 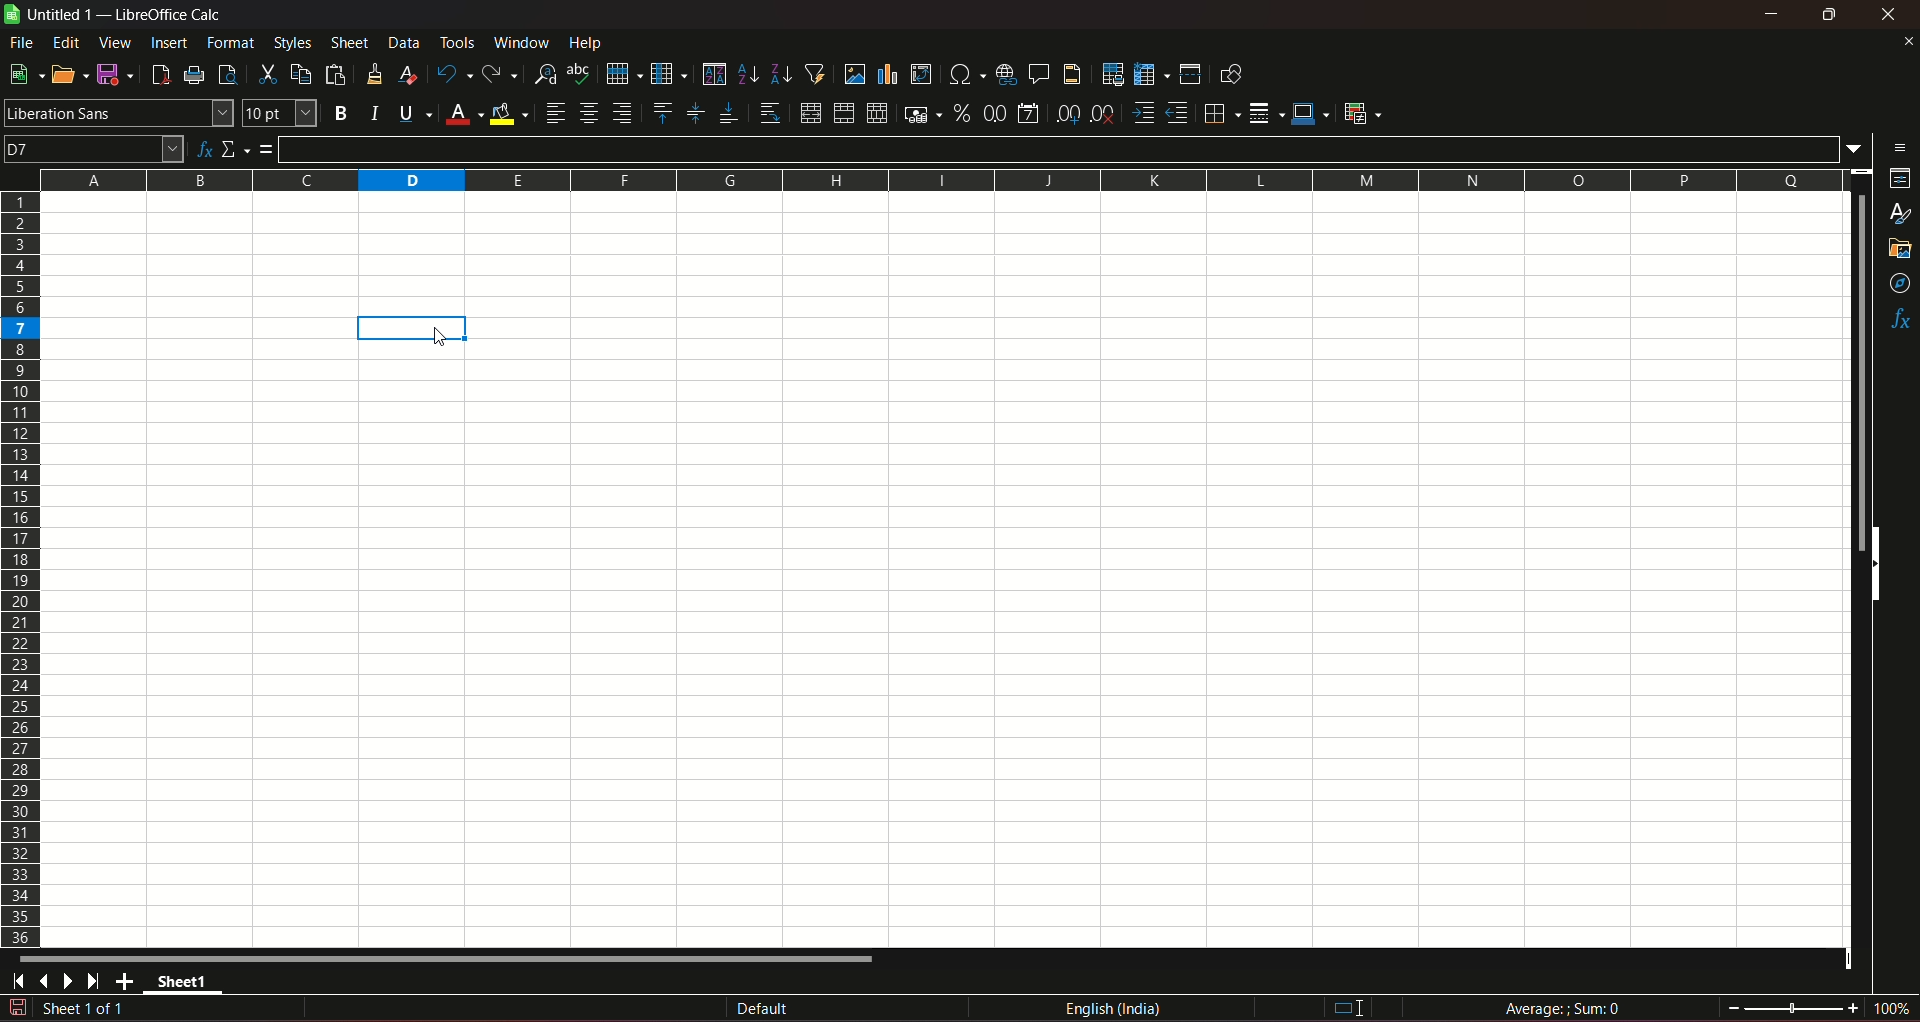 I want to click on clear direct formatting, so click(x=411, y=74).